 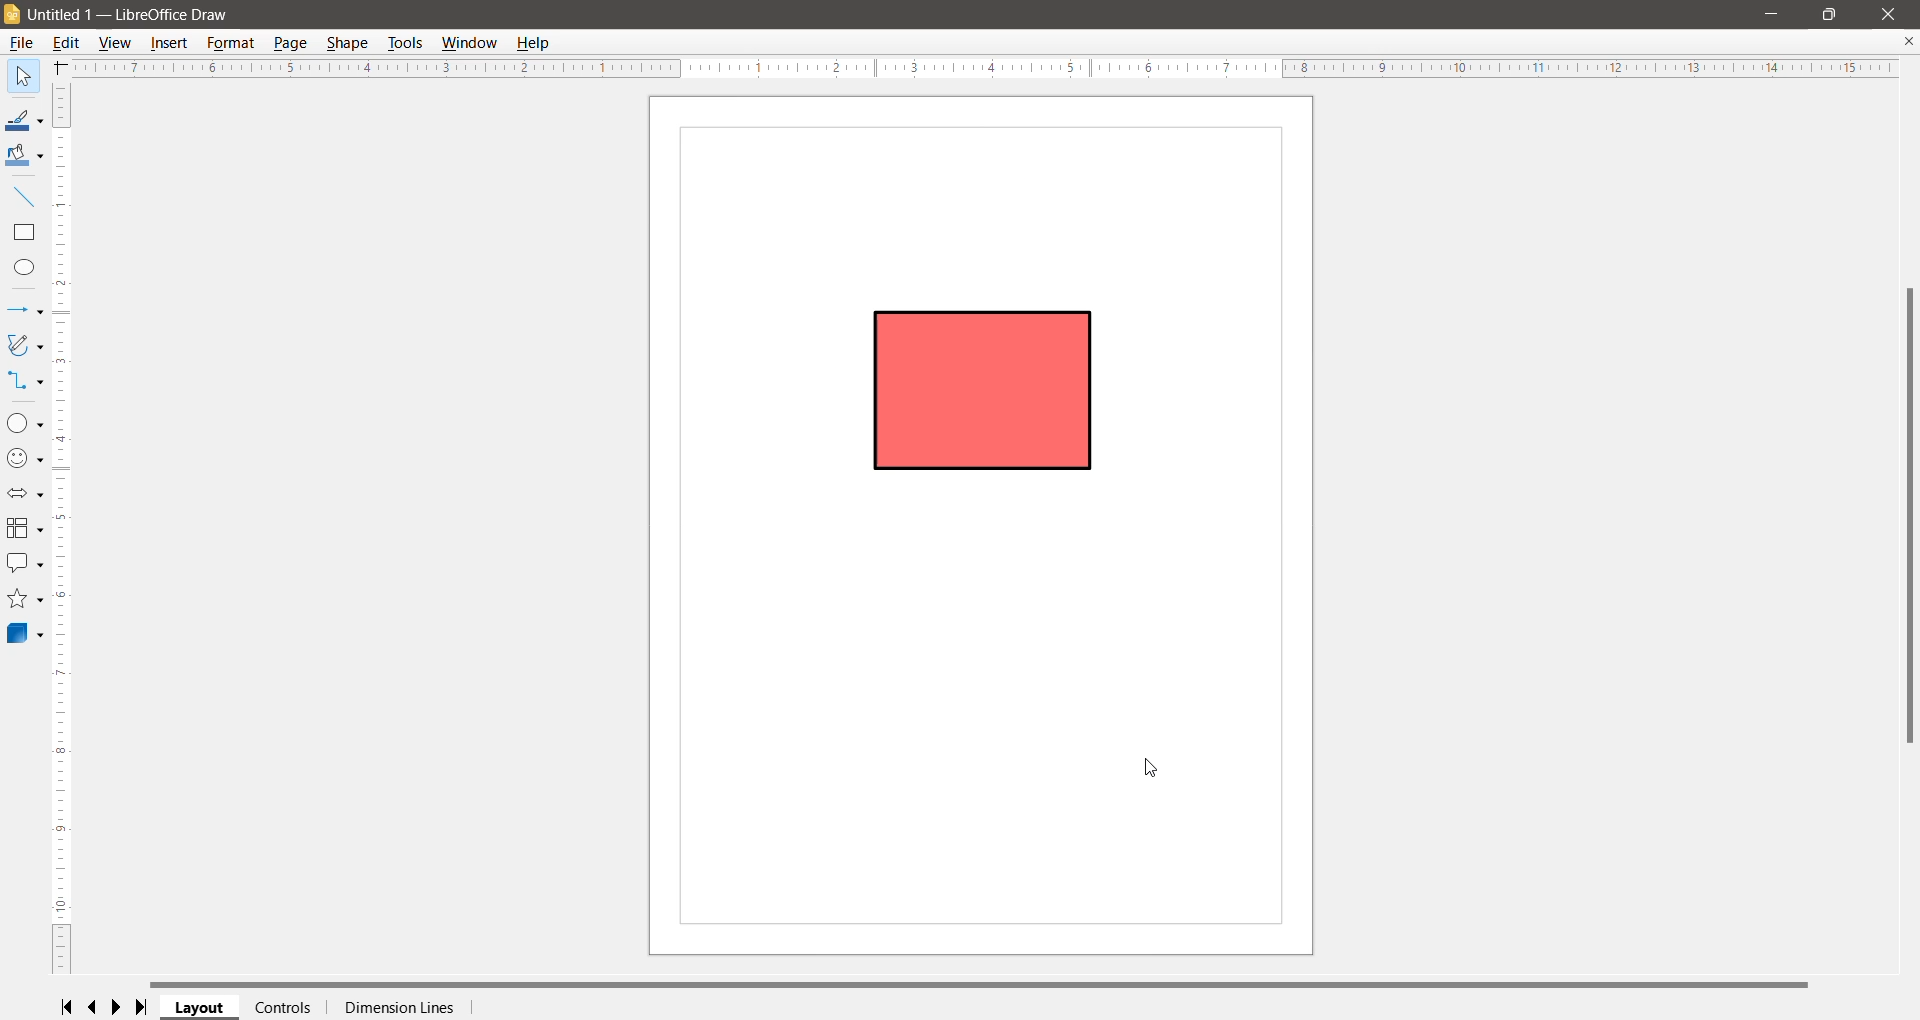 What do you see at coordinates (535, 42) in the screenshot?
I see `Help` at bounding box center [535, 42].